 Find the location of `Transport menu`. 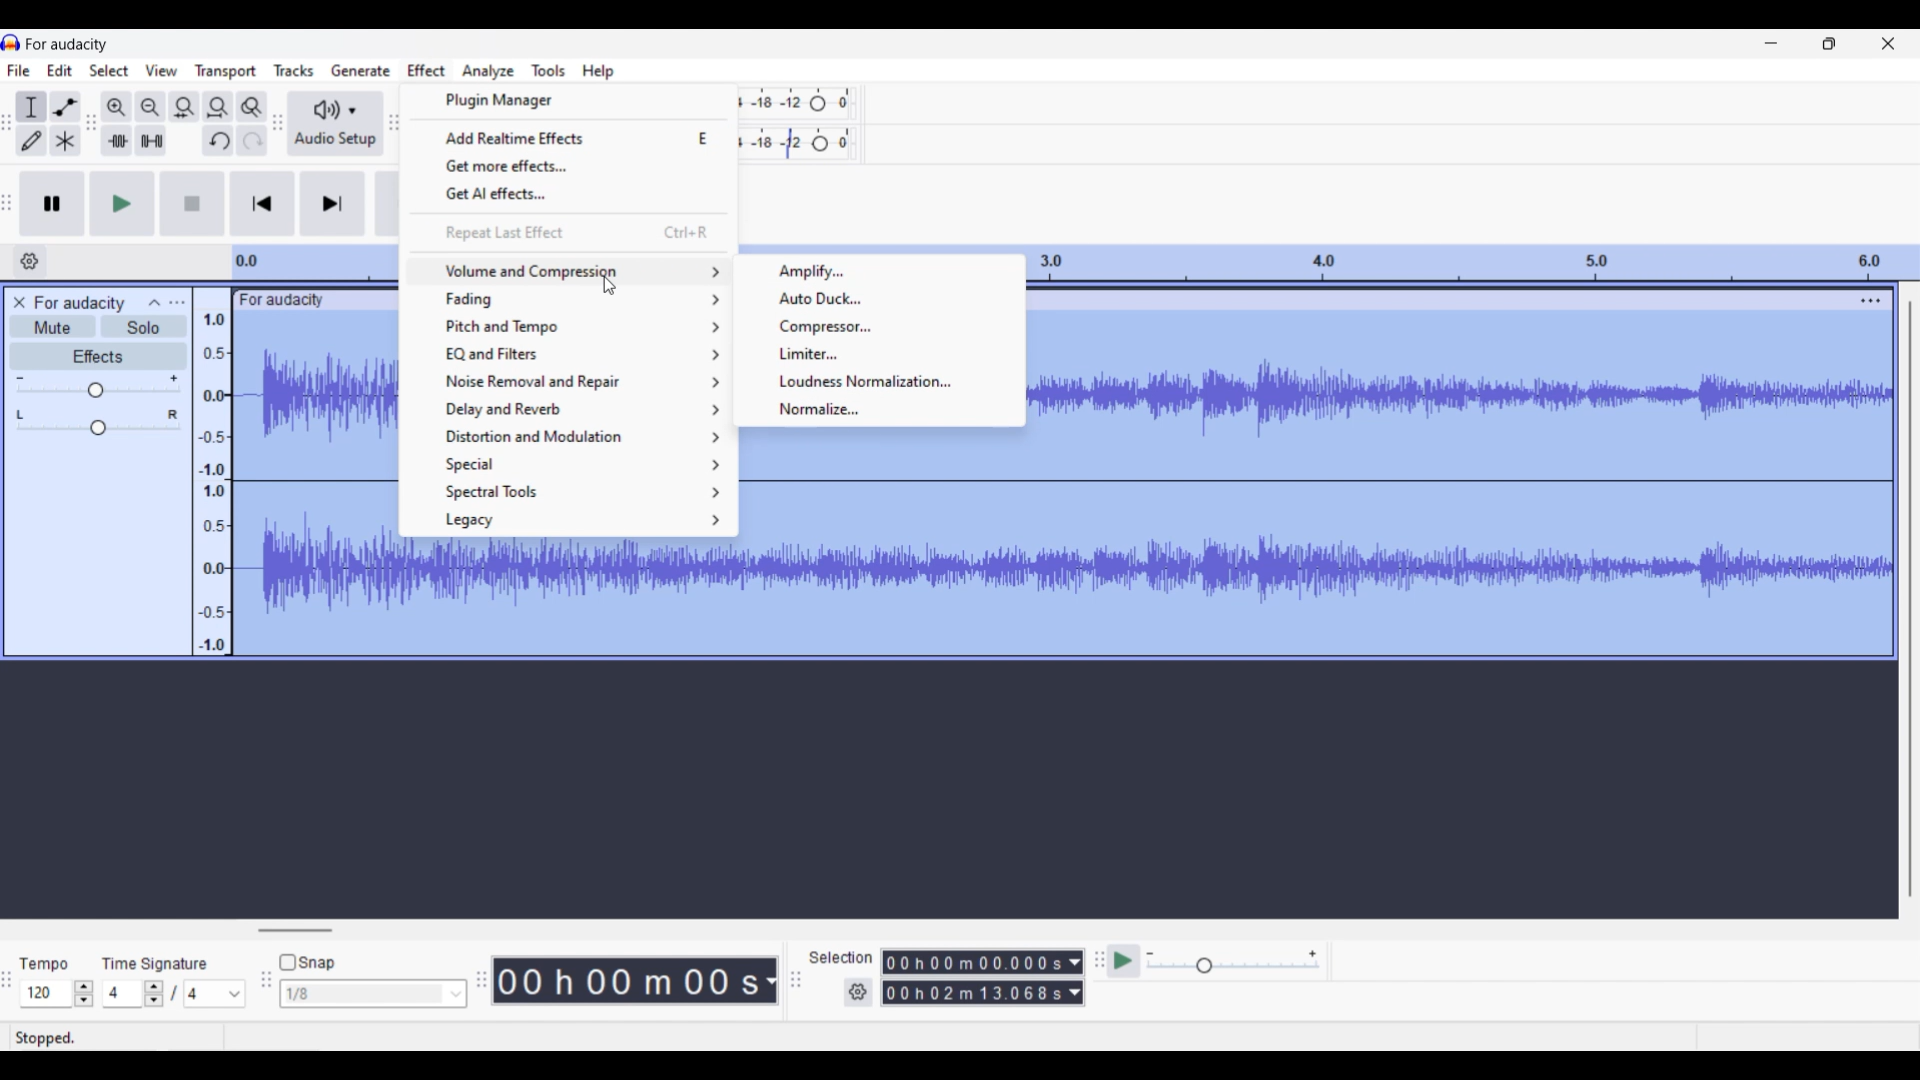

Transport menu is located at coordinates (226, 72).